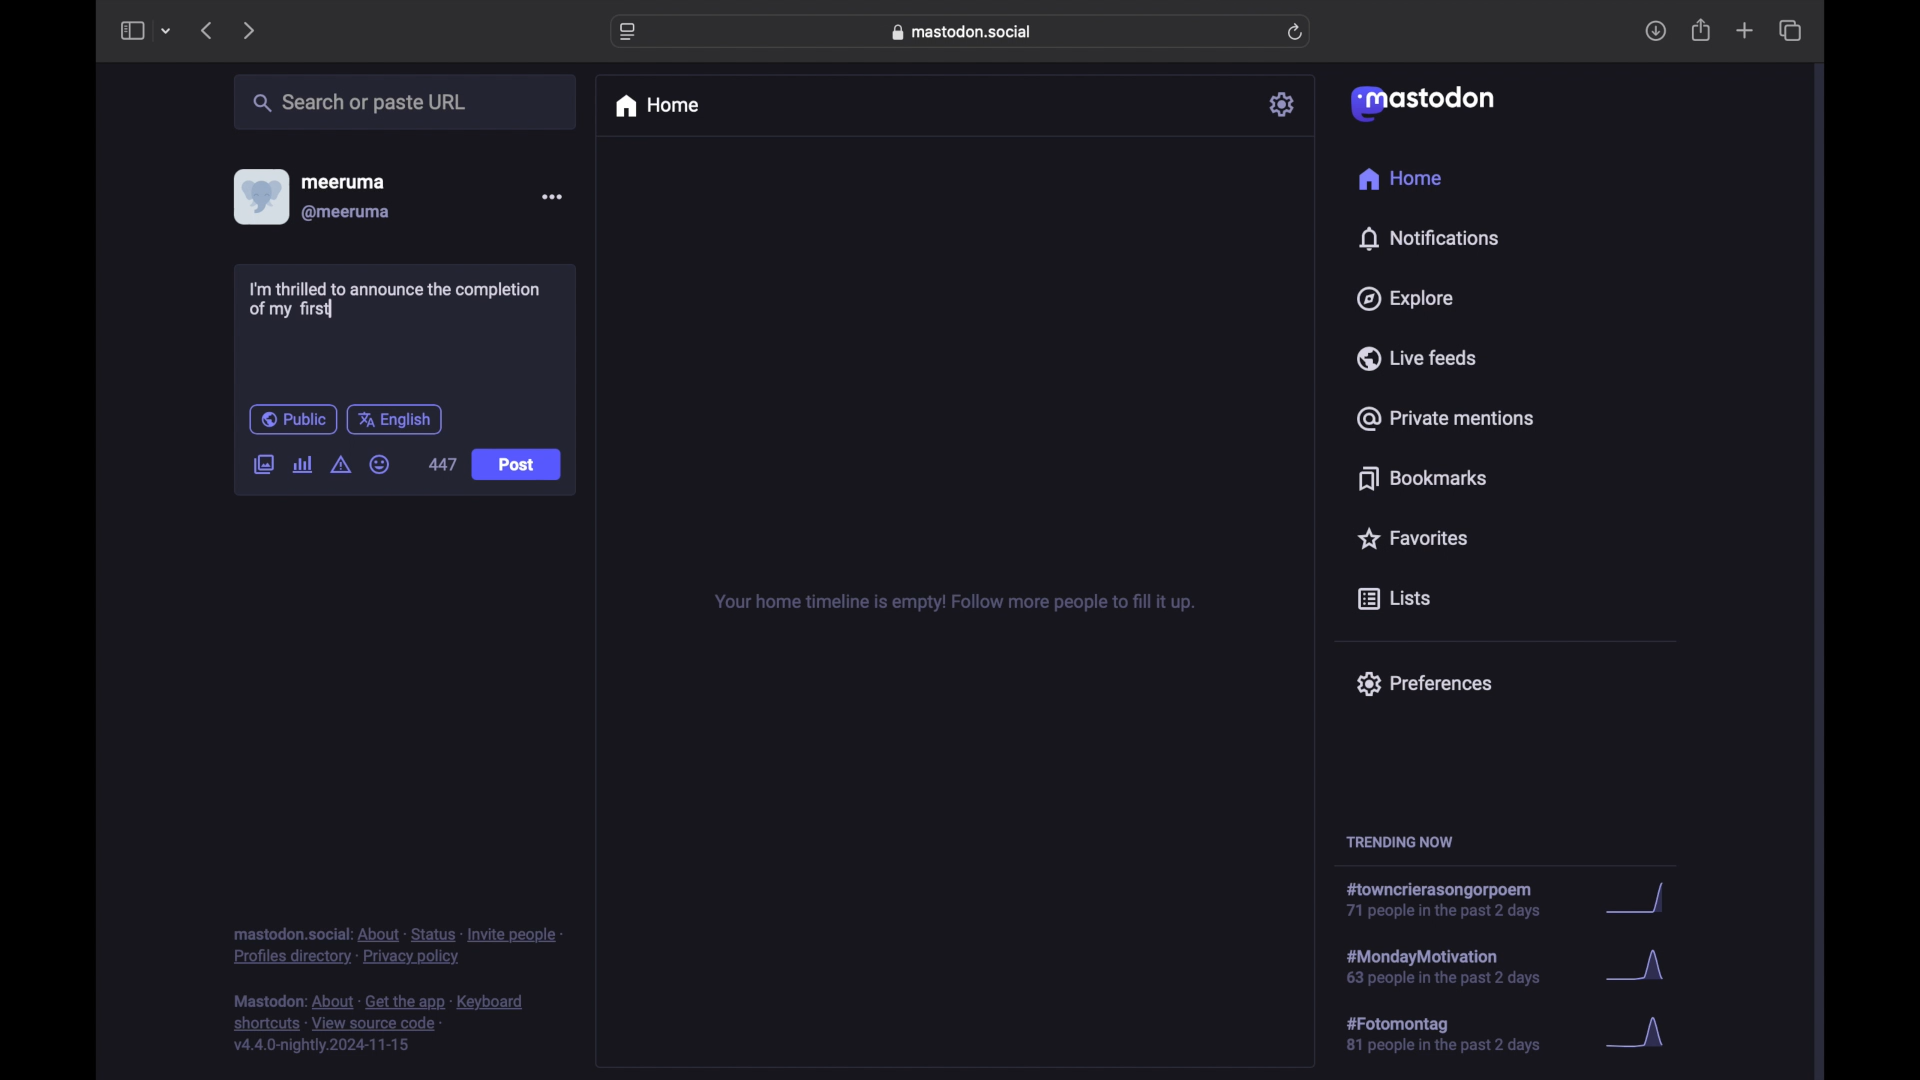  I want to click on public, so click(293, 419).